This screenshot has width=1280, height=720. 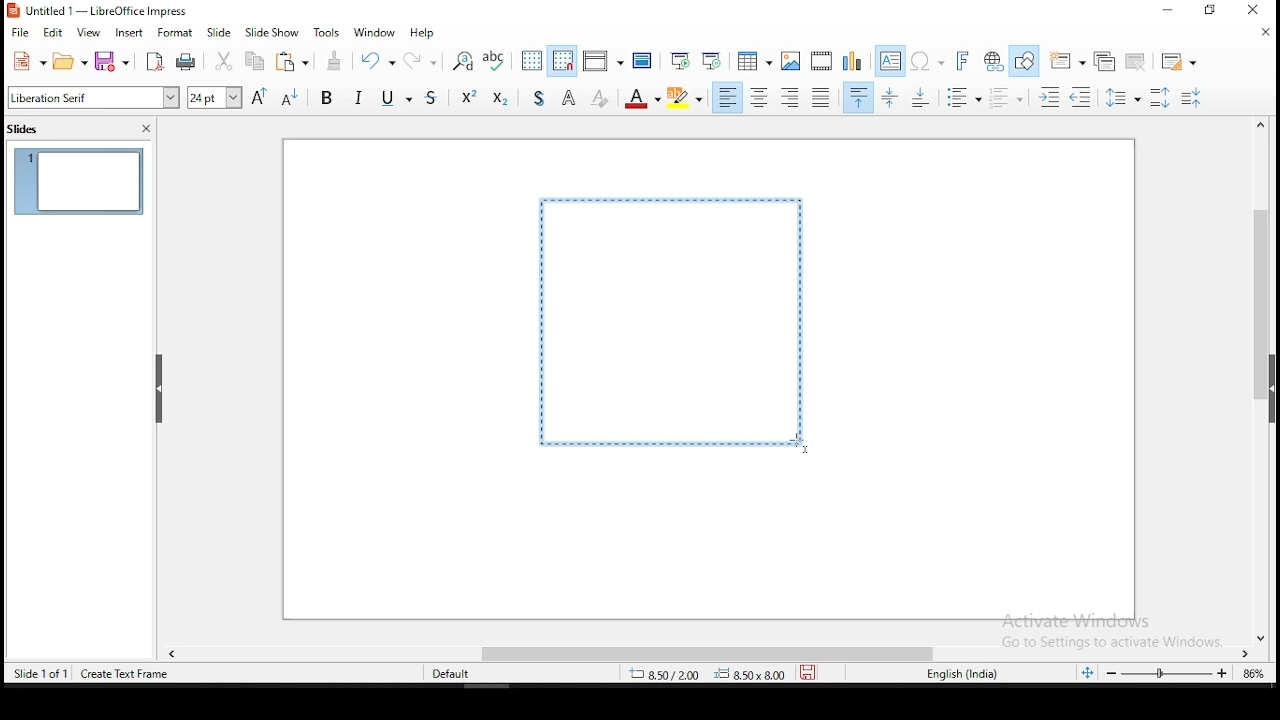 What do you see at coordinates (361, 96) in the screenshot?
I see `italics` at bounding box center [361, 96].